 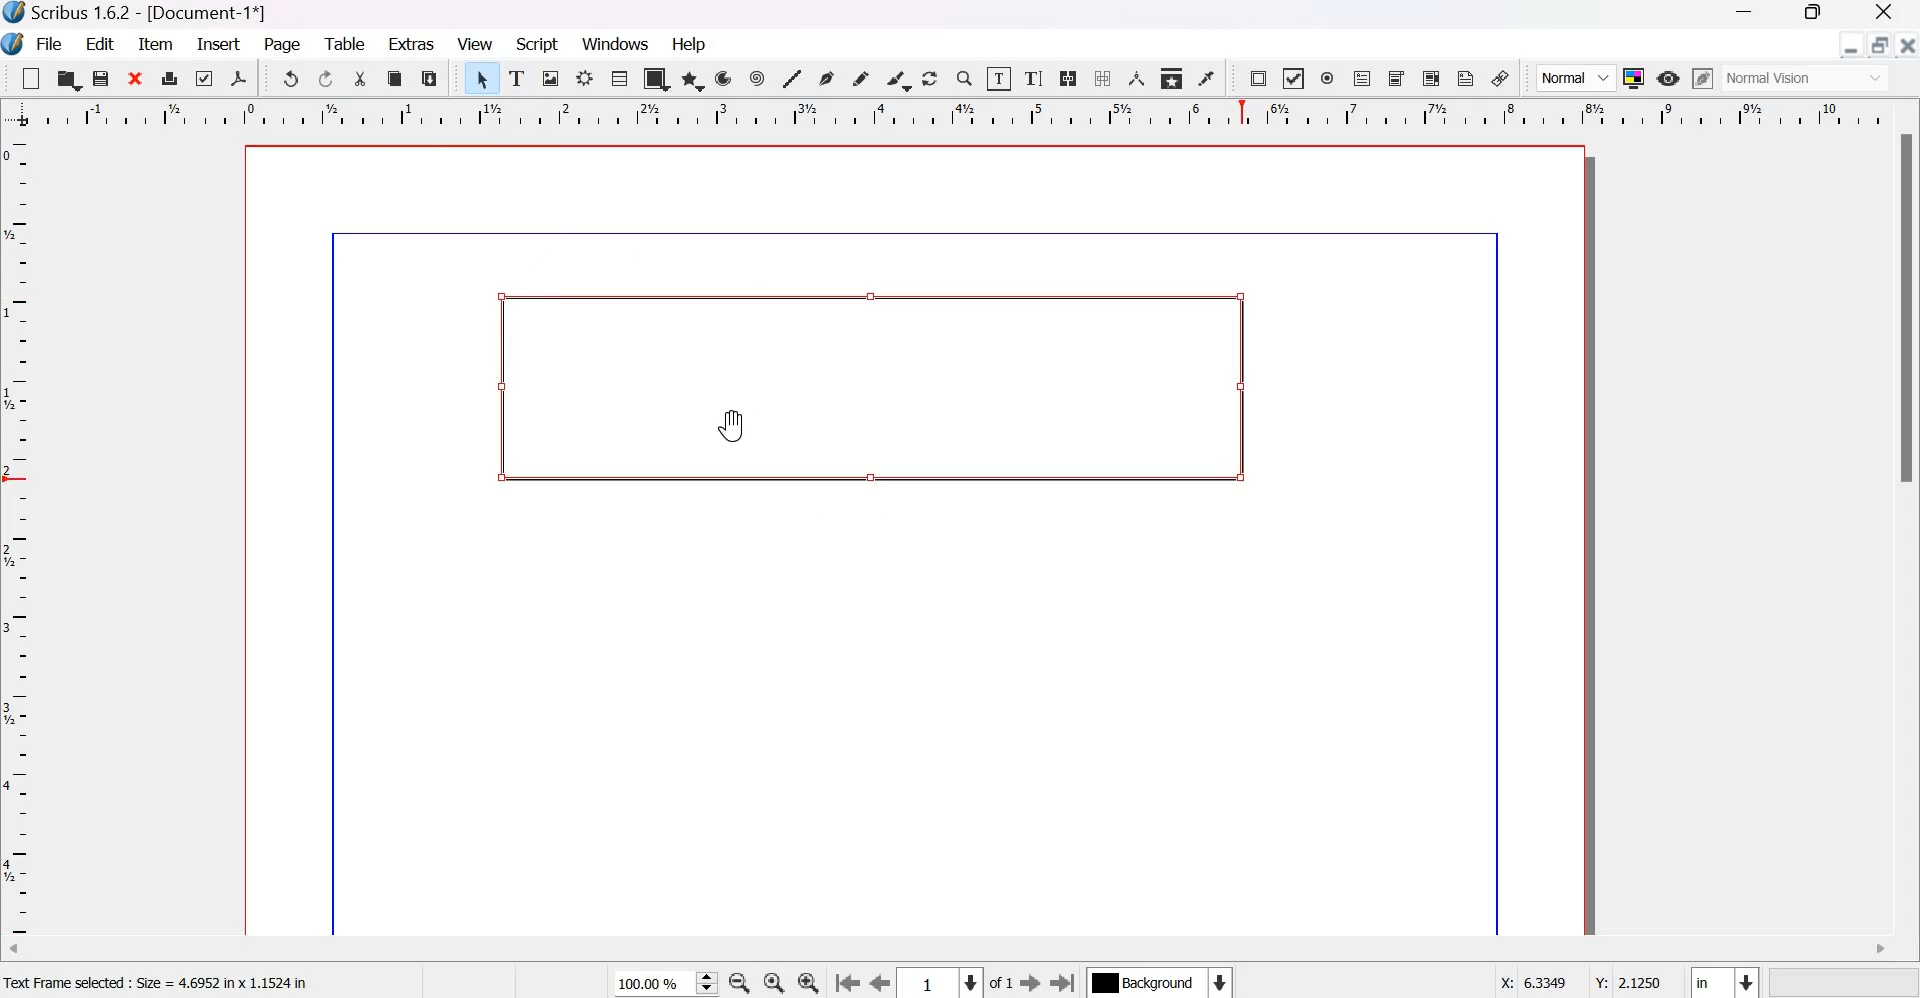 What do you see at coordinates (1668, 80) in the screenshot?
I see `Preview mode` at bounding box center [1668, 80].